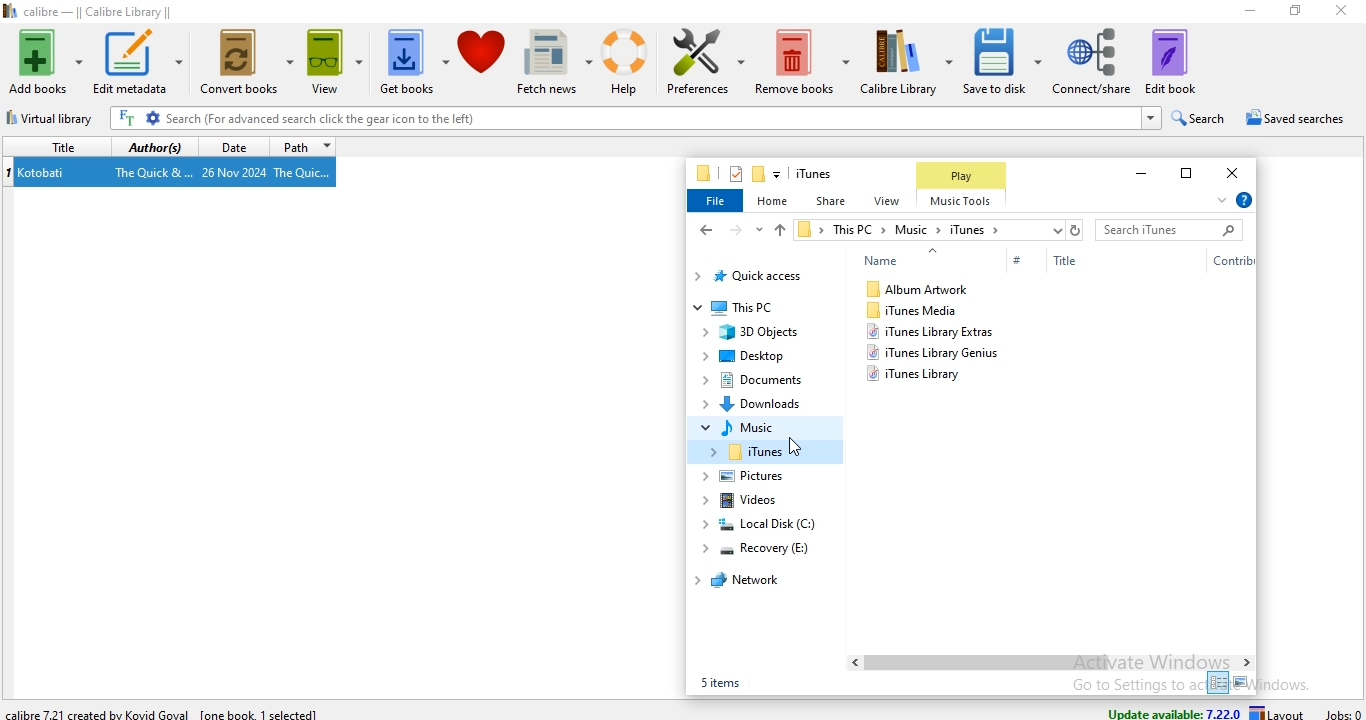 This screenshot has height=720, width=1366. What do you see at coordinates (928, 232) in the screenshot?
I see `file path` at bounding box center [928, 232].